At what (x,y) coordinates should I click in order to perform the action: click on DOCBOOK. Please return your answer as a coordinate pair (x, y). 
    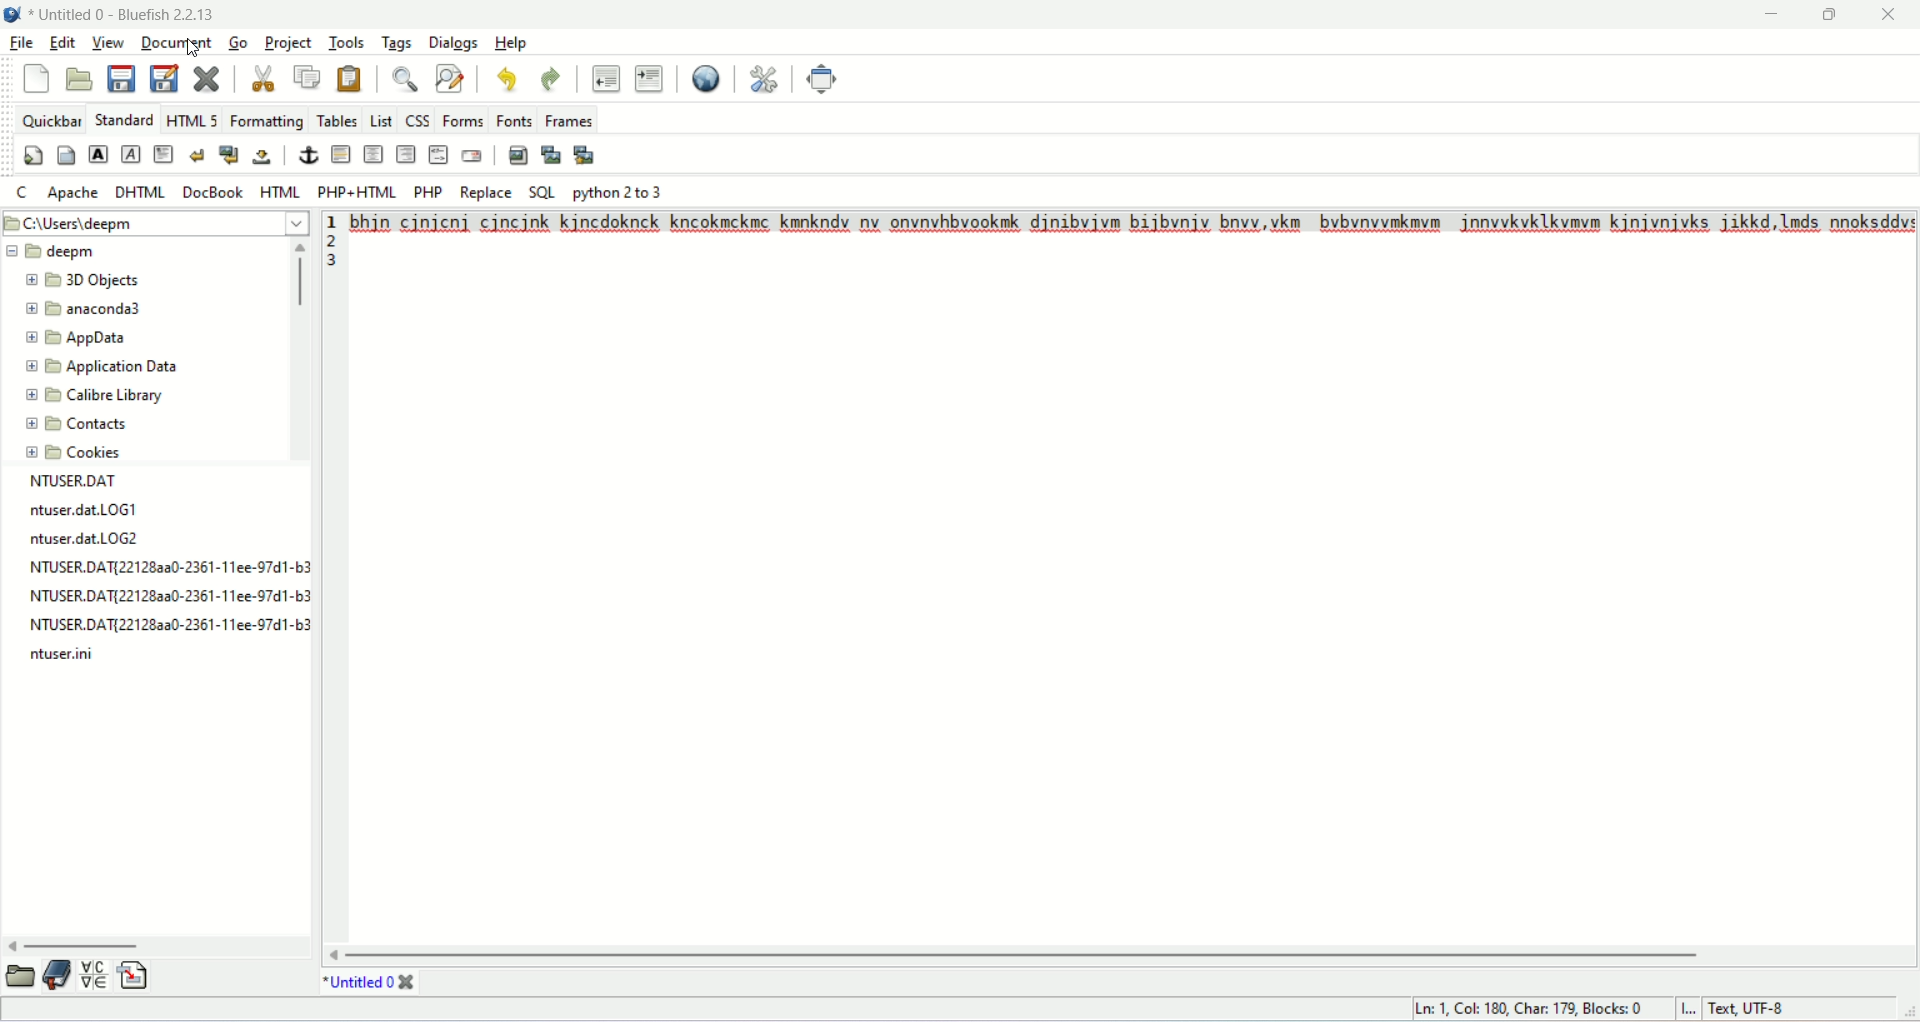
    Looking at the image, I should click on (215, 190).